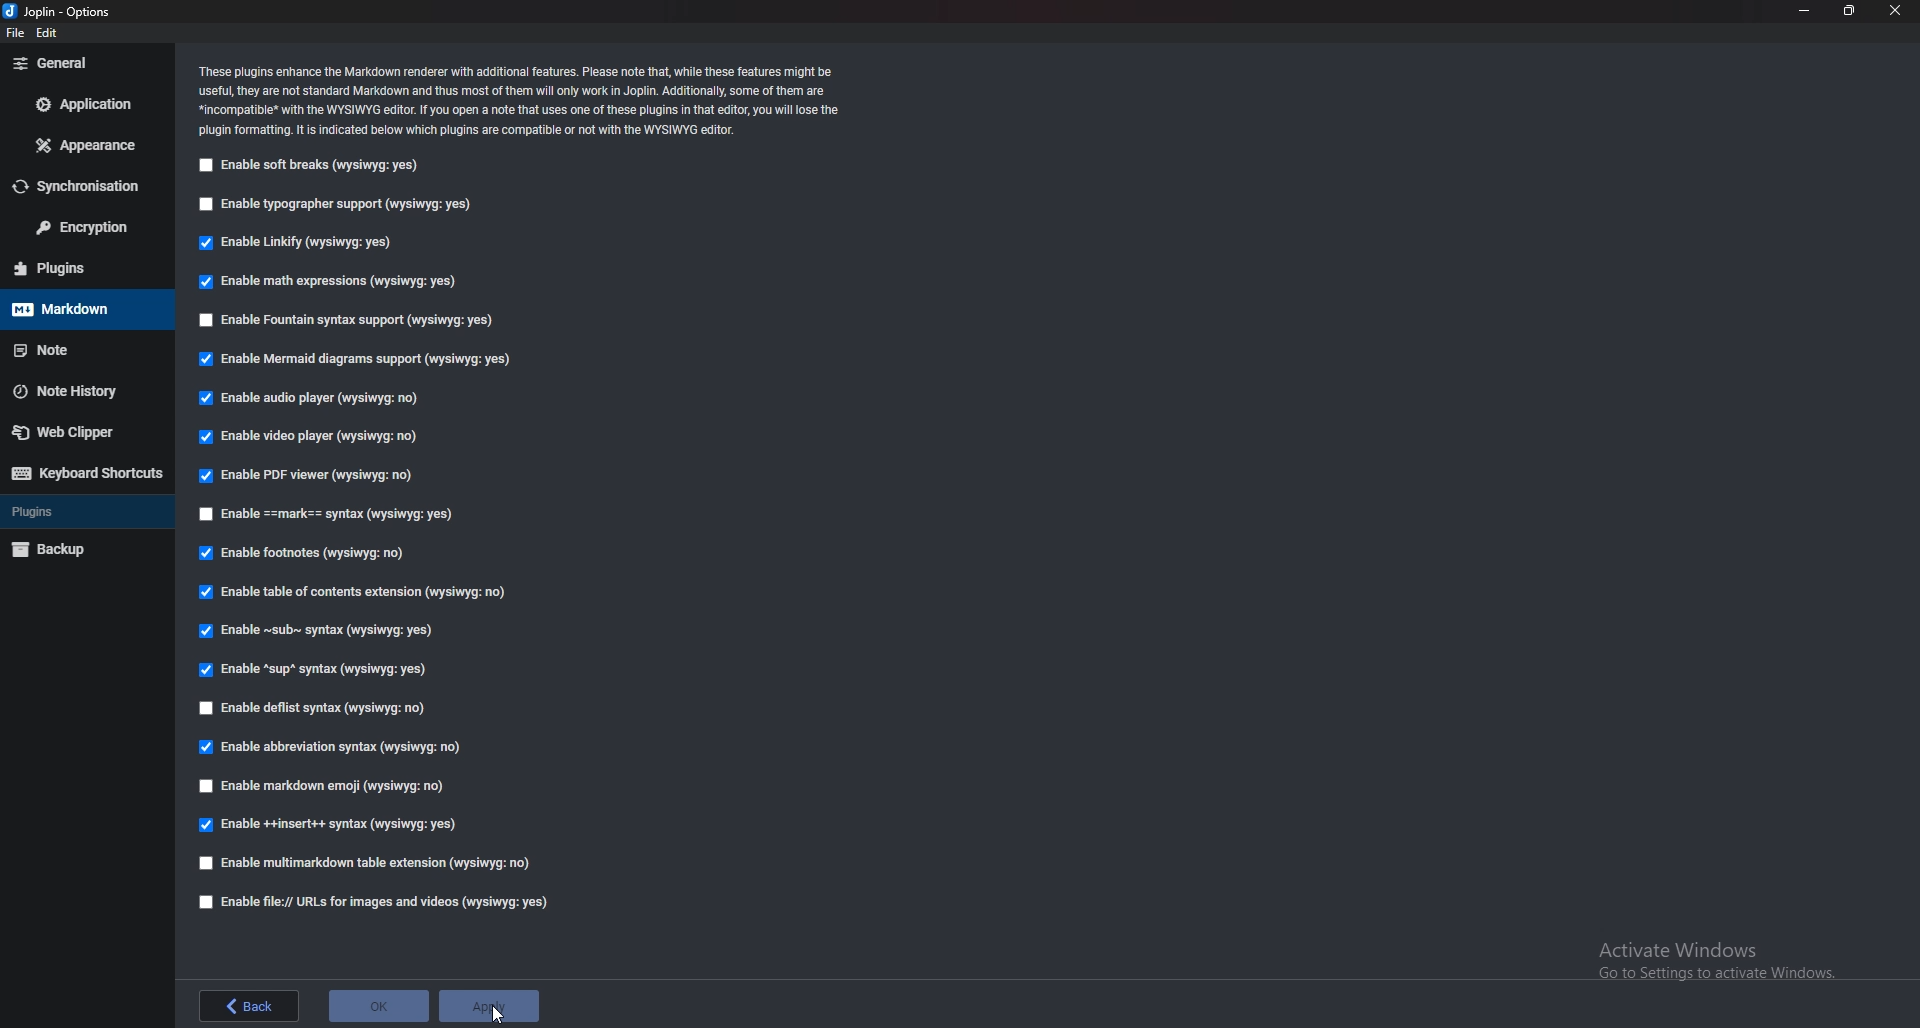  What do you see at coordinates (331, 512) in the screenshot?
I see `enable Mark Syntax` at bounding box center [331, 512].